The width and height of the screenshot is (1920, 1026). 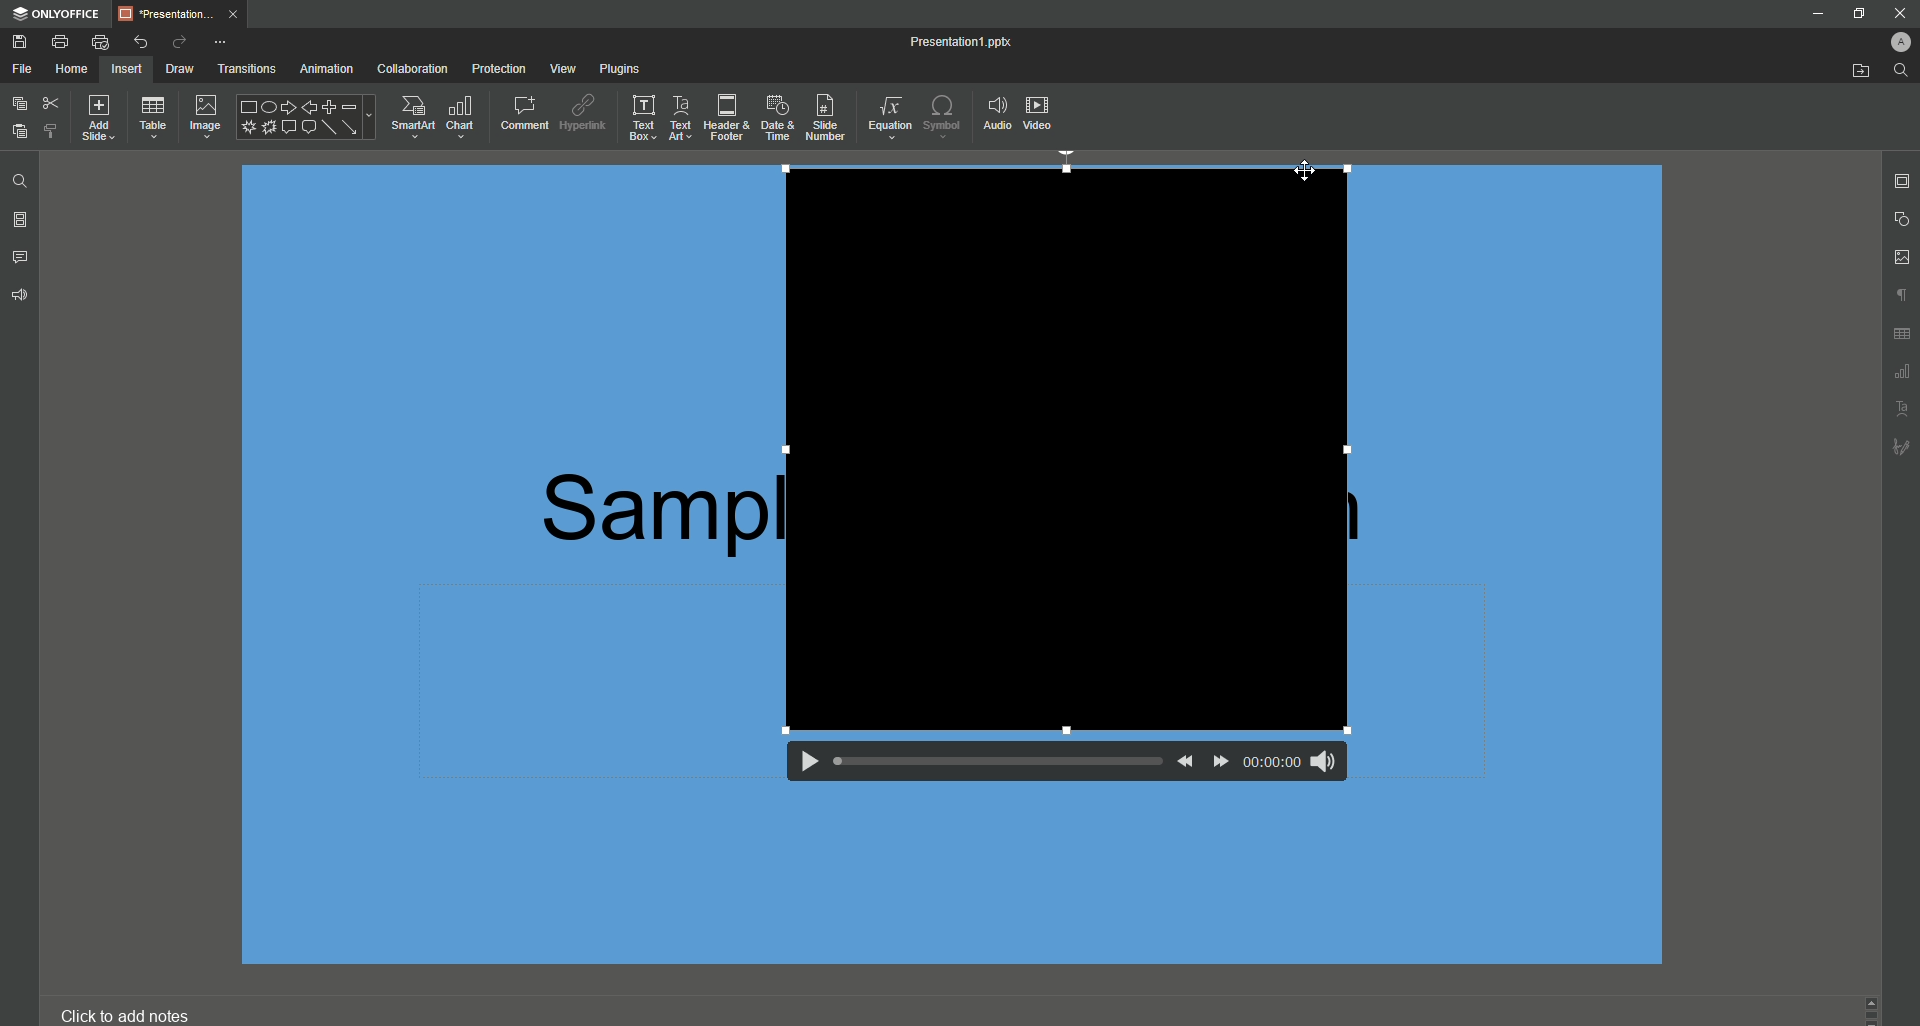 What do you see at coordinates (618, 67) in the screenshot?
I see `Plugins` at bounding box center [618, 67].